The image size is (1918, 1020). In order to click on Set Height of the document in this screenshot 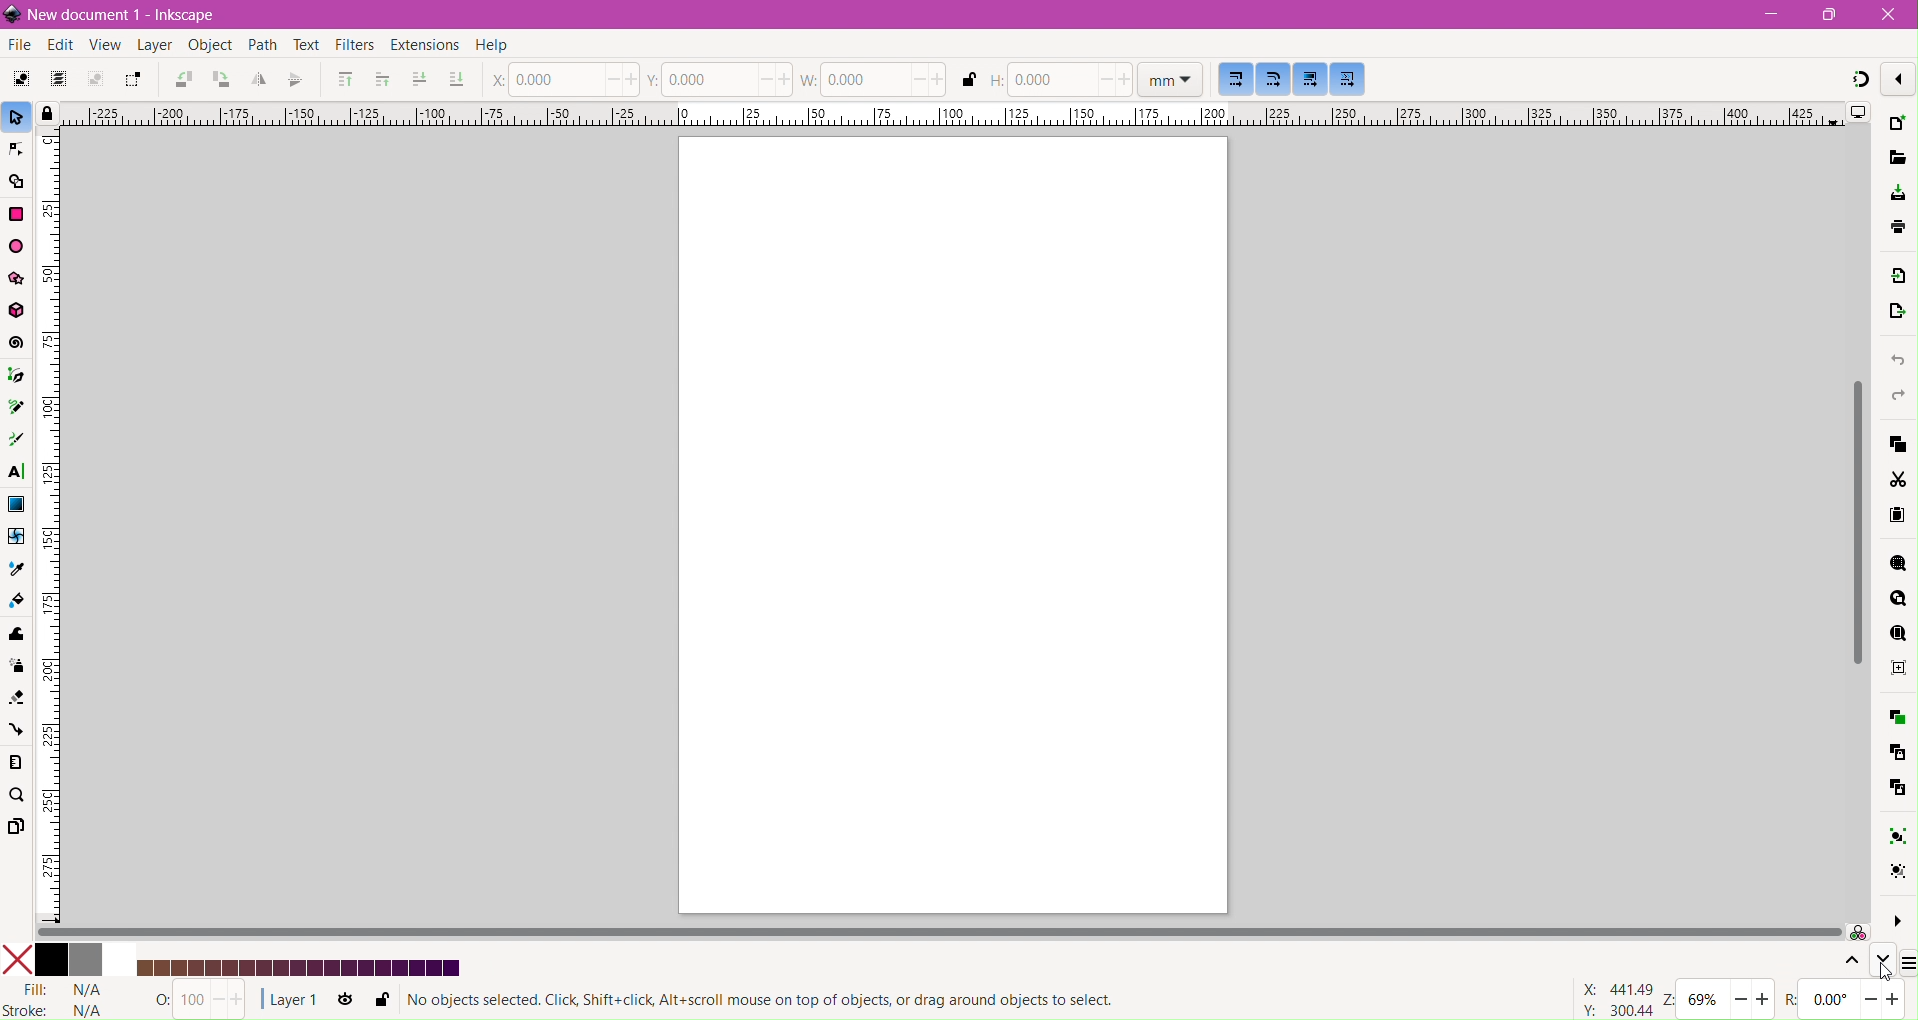, I will do `click(1056, 80)`.